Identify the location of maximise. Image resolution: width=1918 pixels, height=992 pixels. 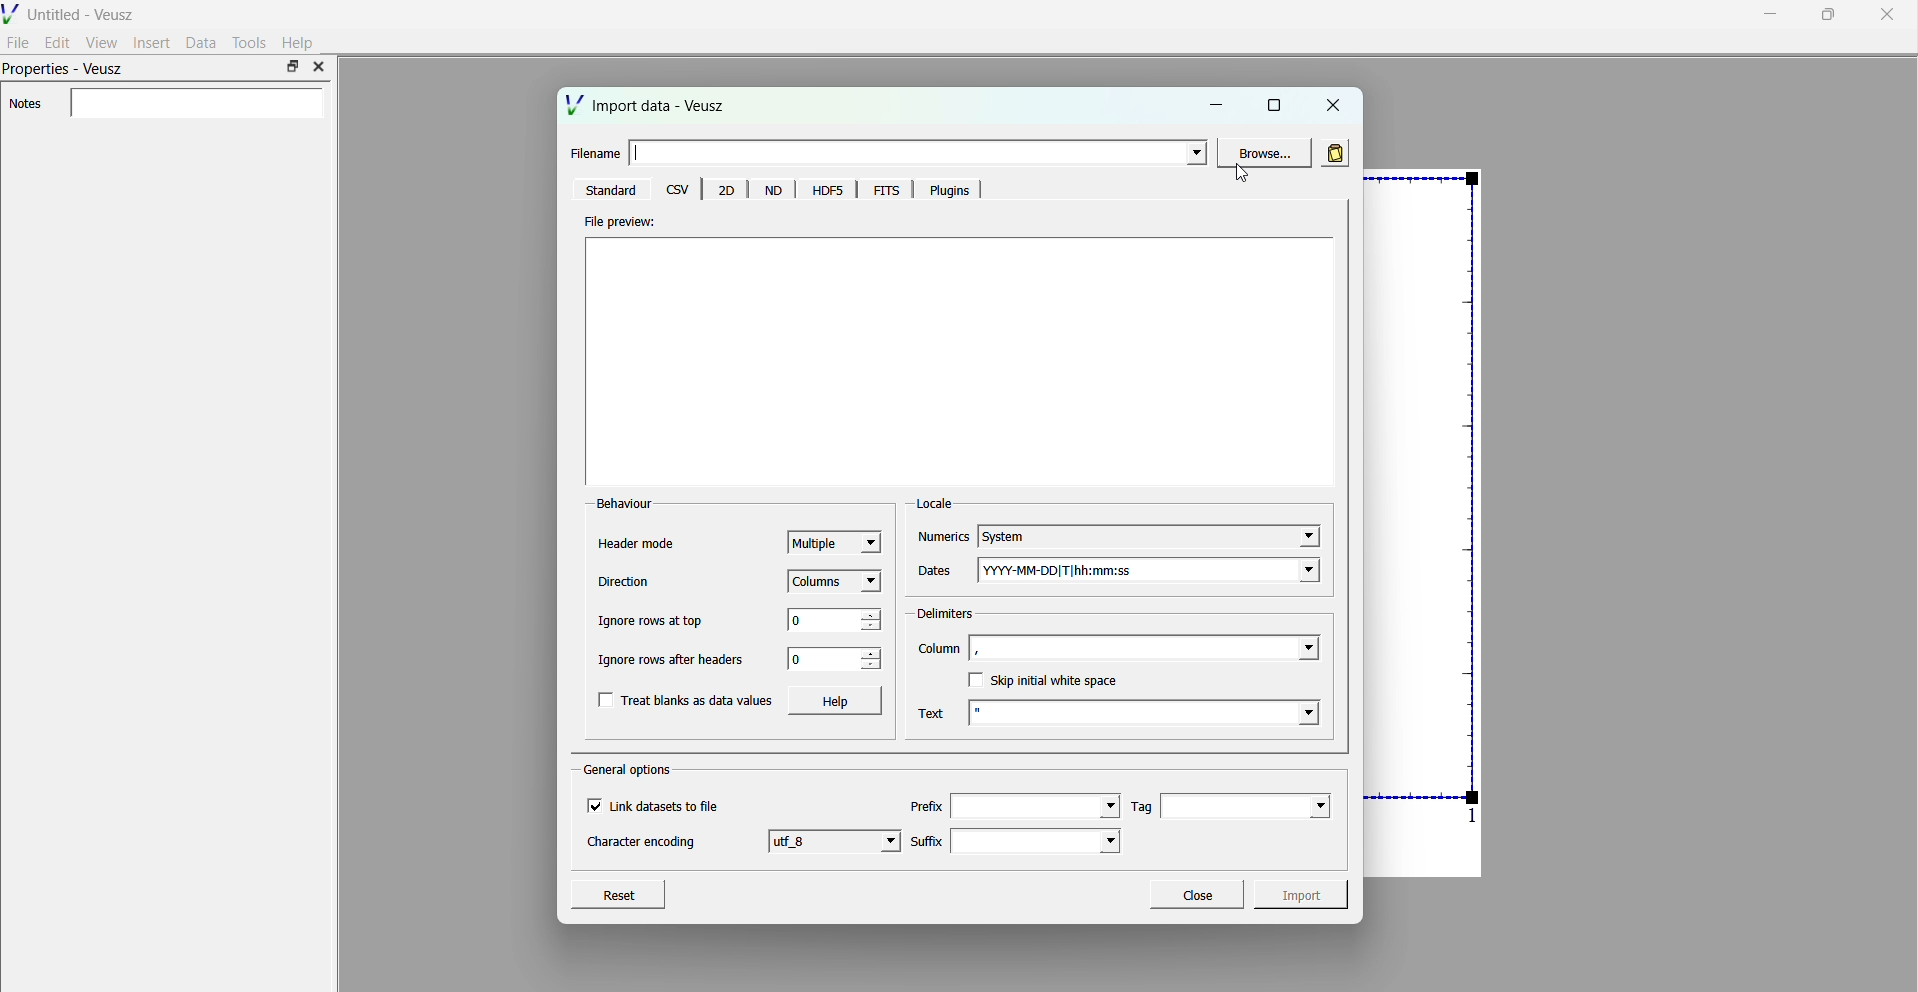
(292, 66).